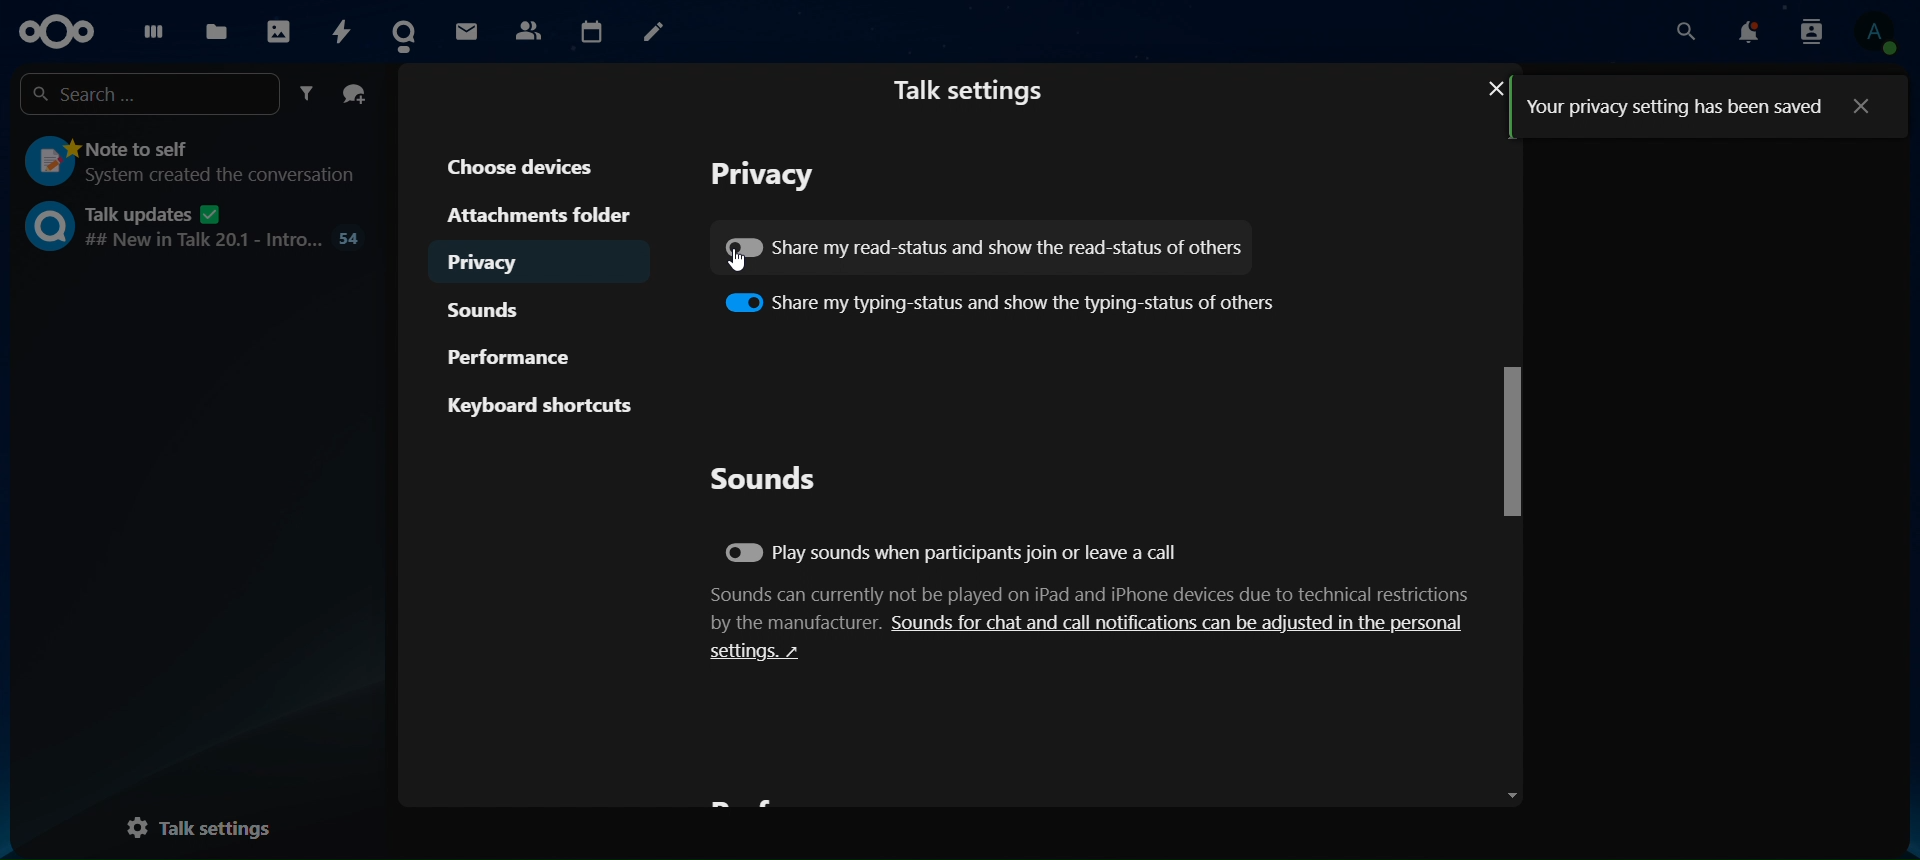 This screenshot has width=1920, height=860. Describe the element at coordinates (355, 94) in the screenshot. I see `create a group` at that location.